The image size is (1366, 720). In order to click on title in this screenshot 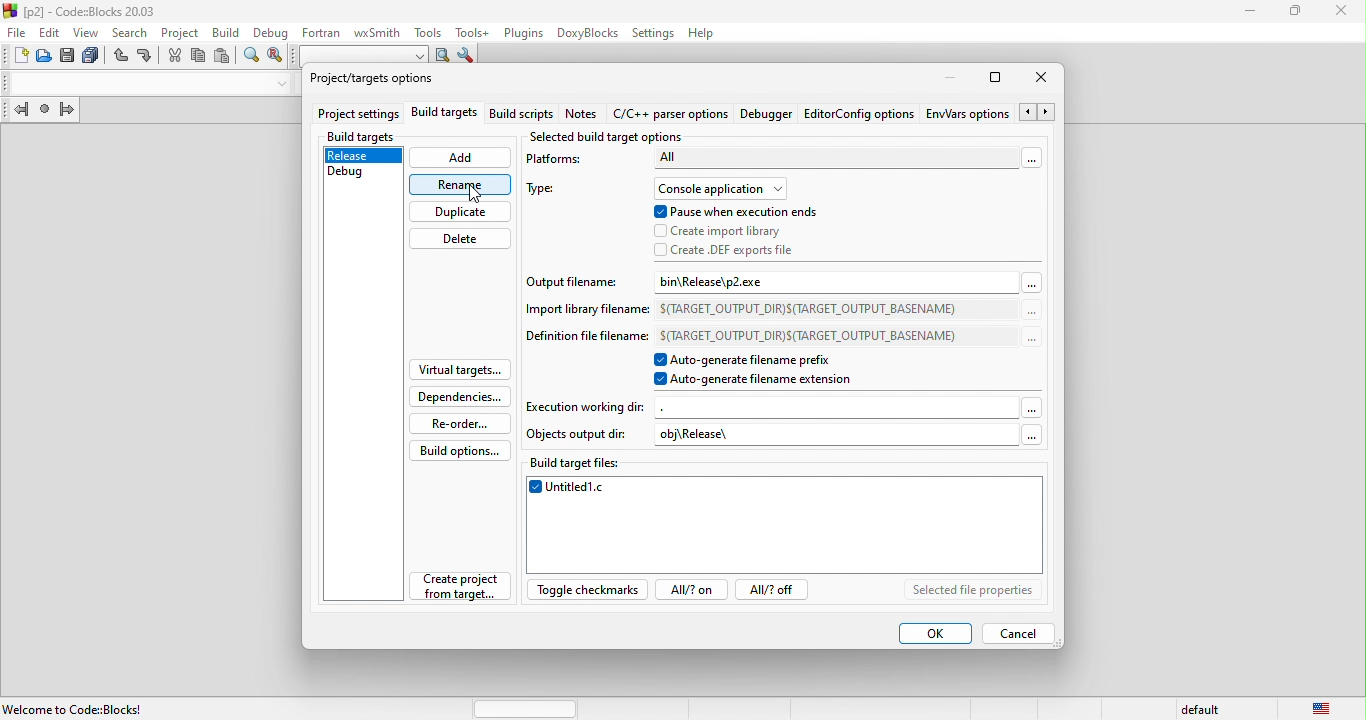, I will do `click(84, 10)`.